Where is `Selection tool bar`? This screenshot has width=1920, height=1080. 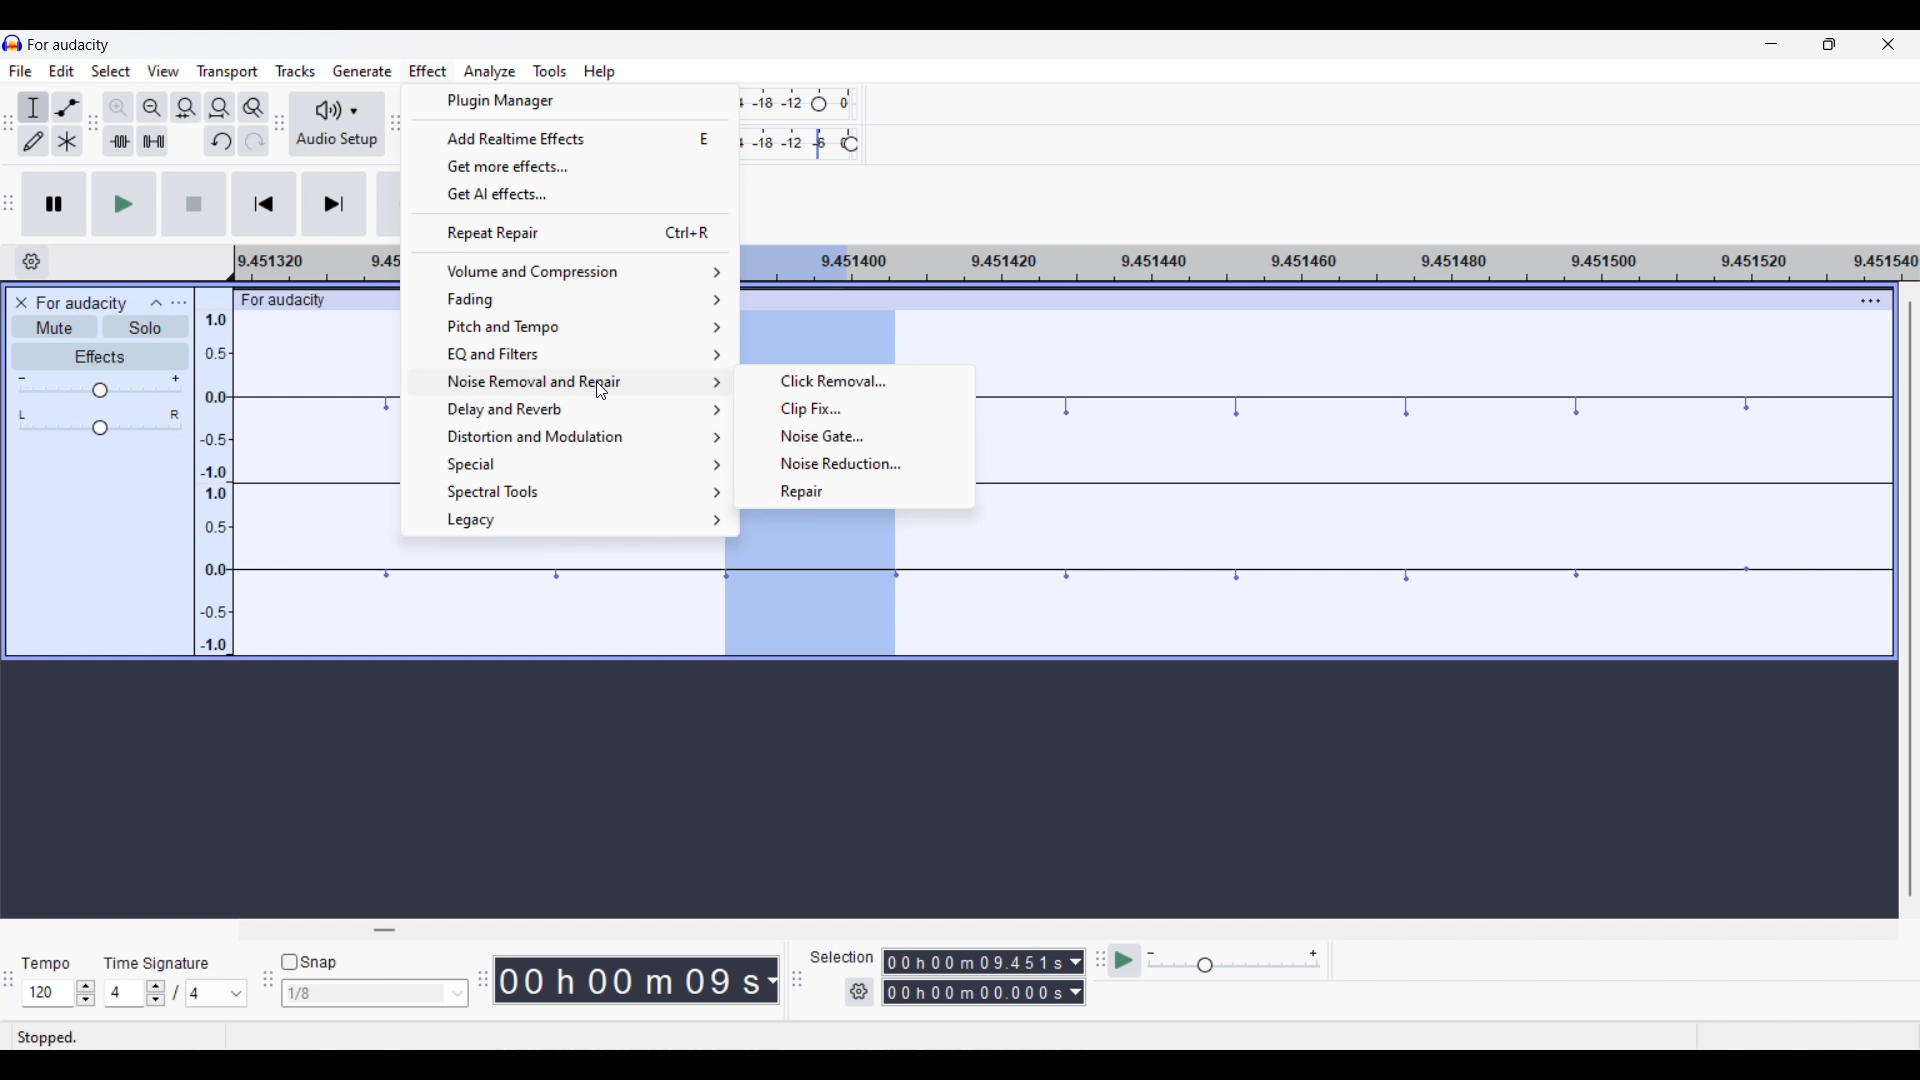 Selection tool bar is located at coordinates (797, 980).